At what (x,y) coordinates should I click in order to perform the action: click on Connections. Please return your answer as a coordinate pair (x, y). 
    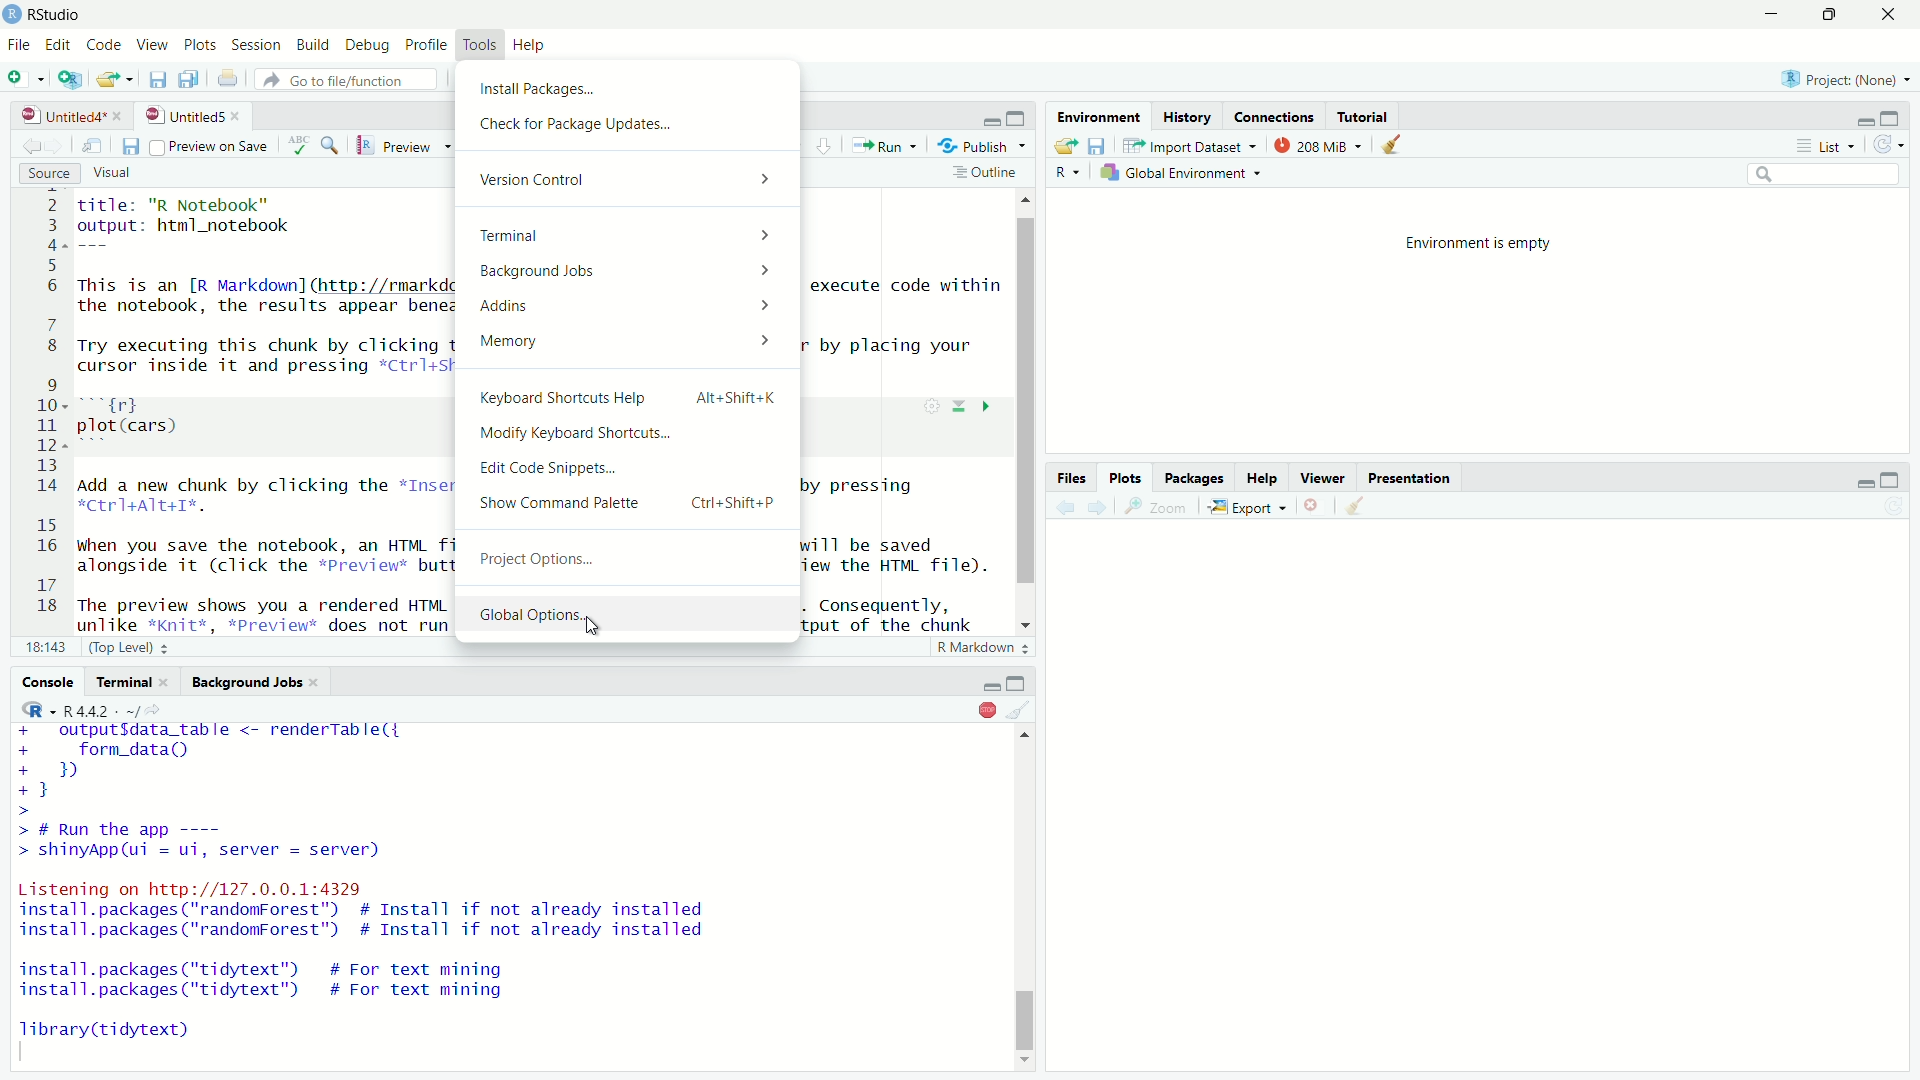
    Looking at the image, I should click on (1274, 116).